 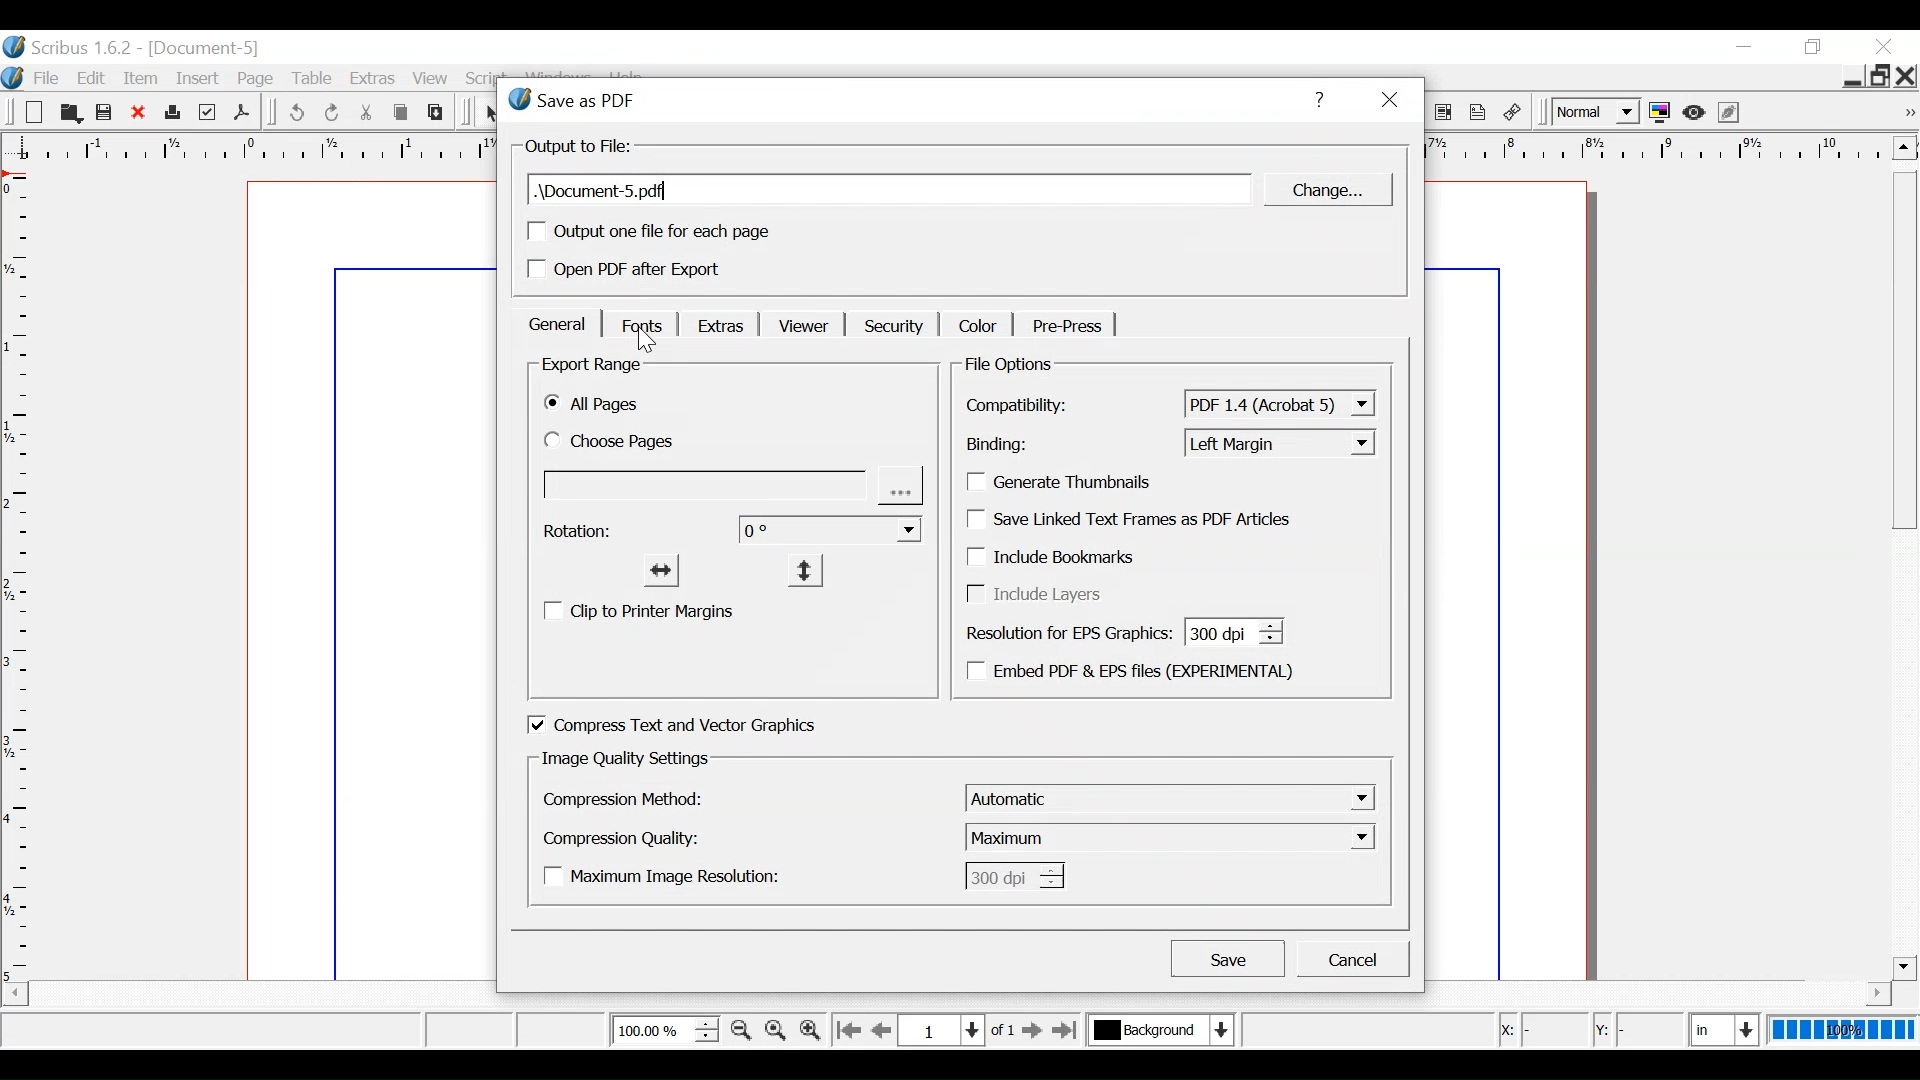 What do you see at coordinates (699, 725) in the screenshot?
I see `(un)check Compress text and vector grapics` at bounding box center [699, 725].